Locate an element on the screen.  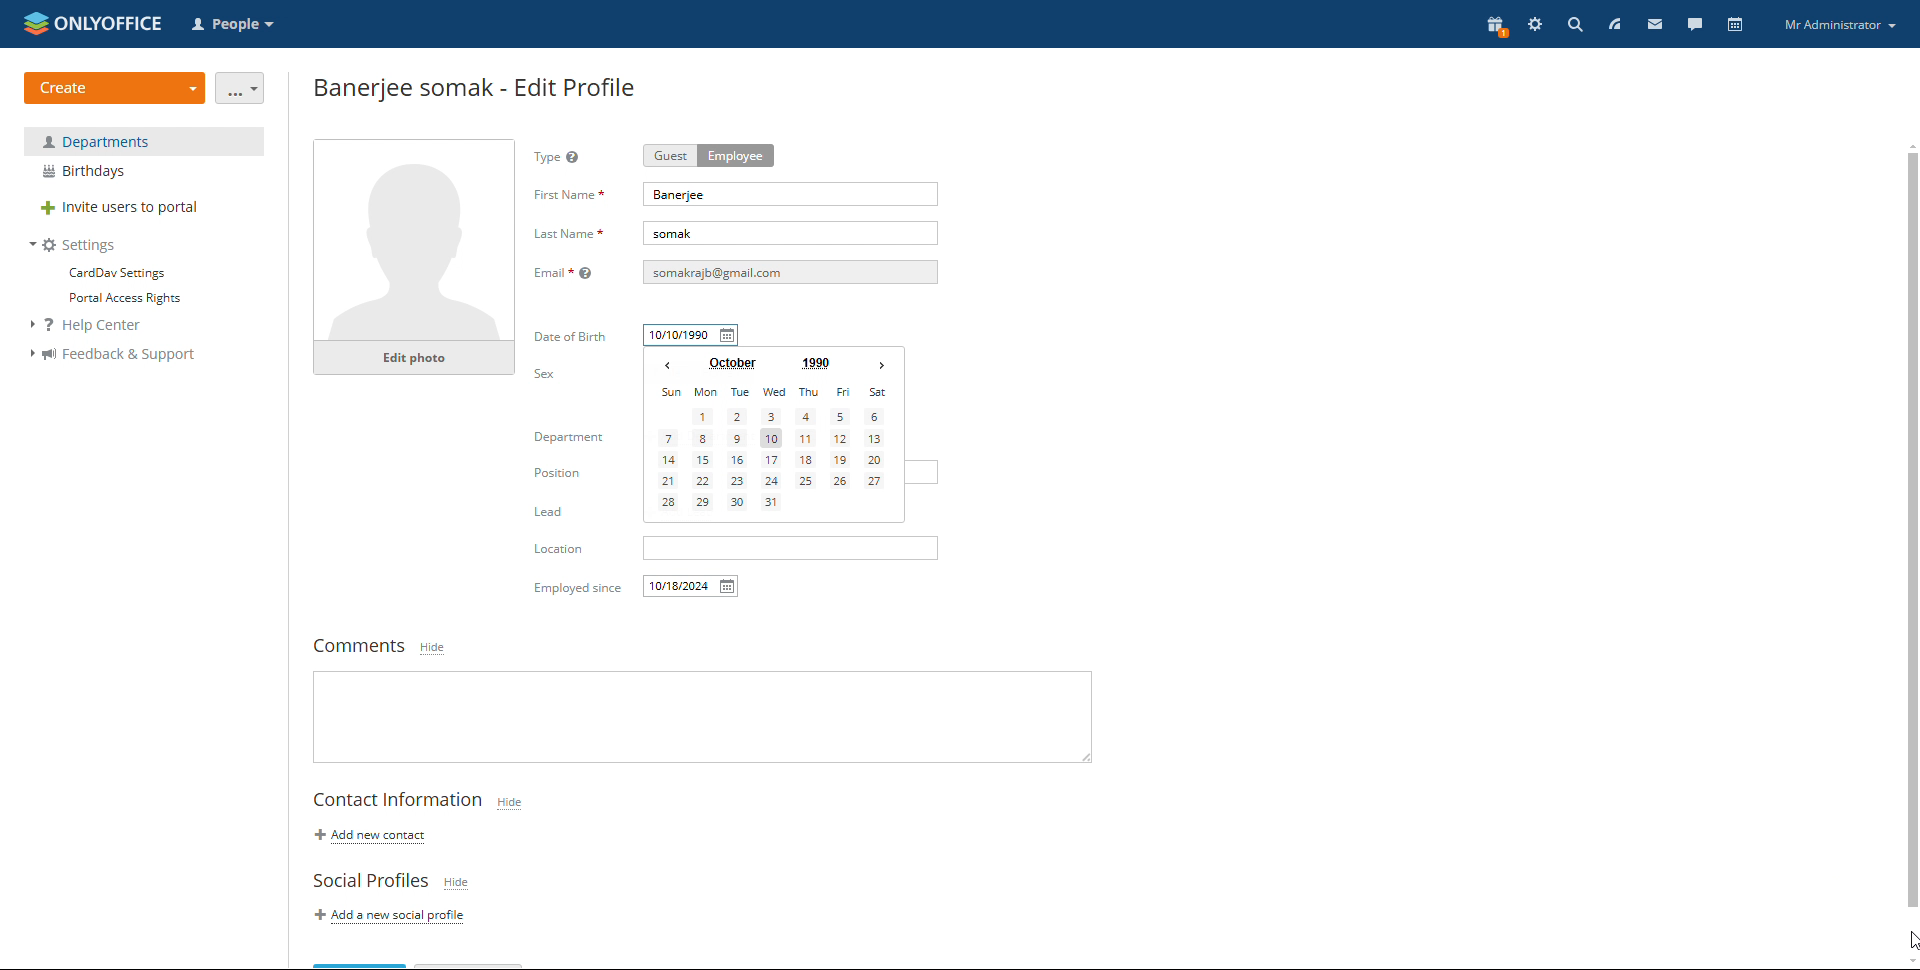
set month is located at coordinates (733, 364).